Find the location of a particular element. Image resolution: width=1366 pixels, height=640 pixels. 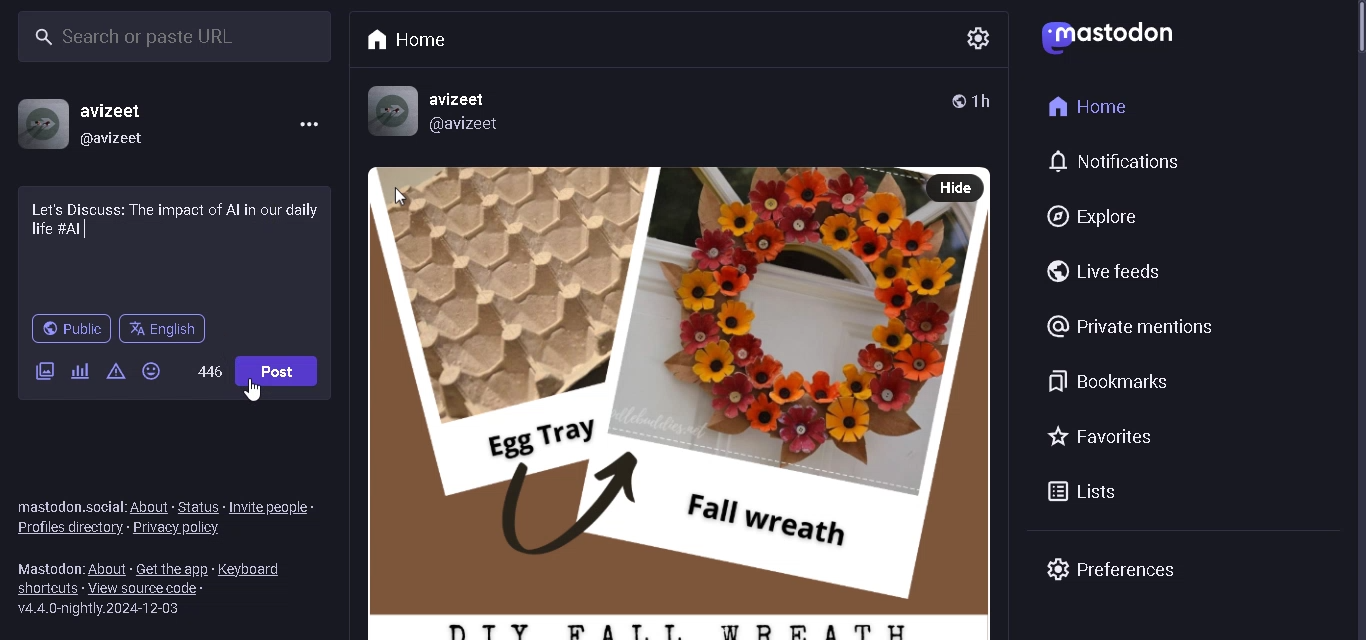

LIVE FEEDS is located at coordinates (1111, 272).